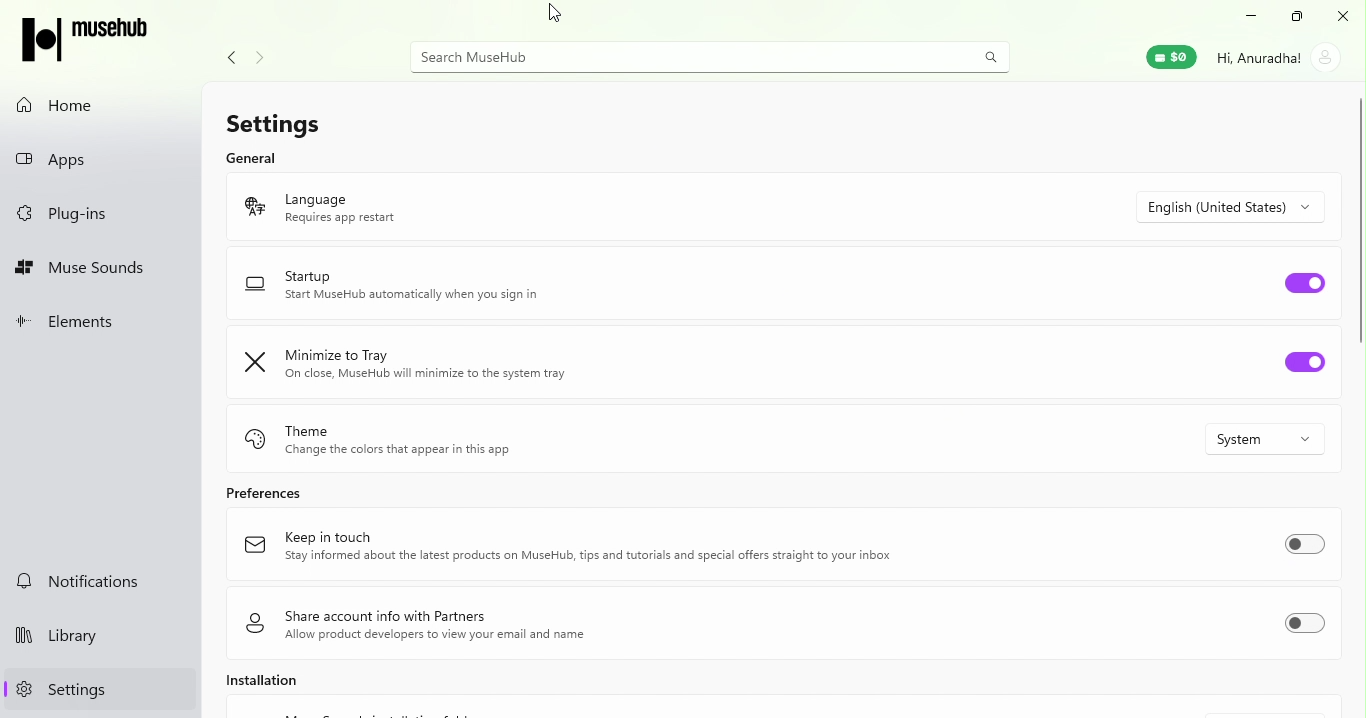 This screenshot has height=718, width=1366. I want to click on Library, so click(98, 639).